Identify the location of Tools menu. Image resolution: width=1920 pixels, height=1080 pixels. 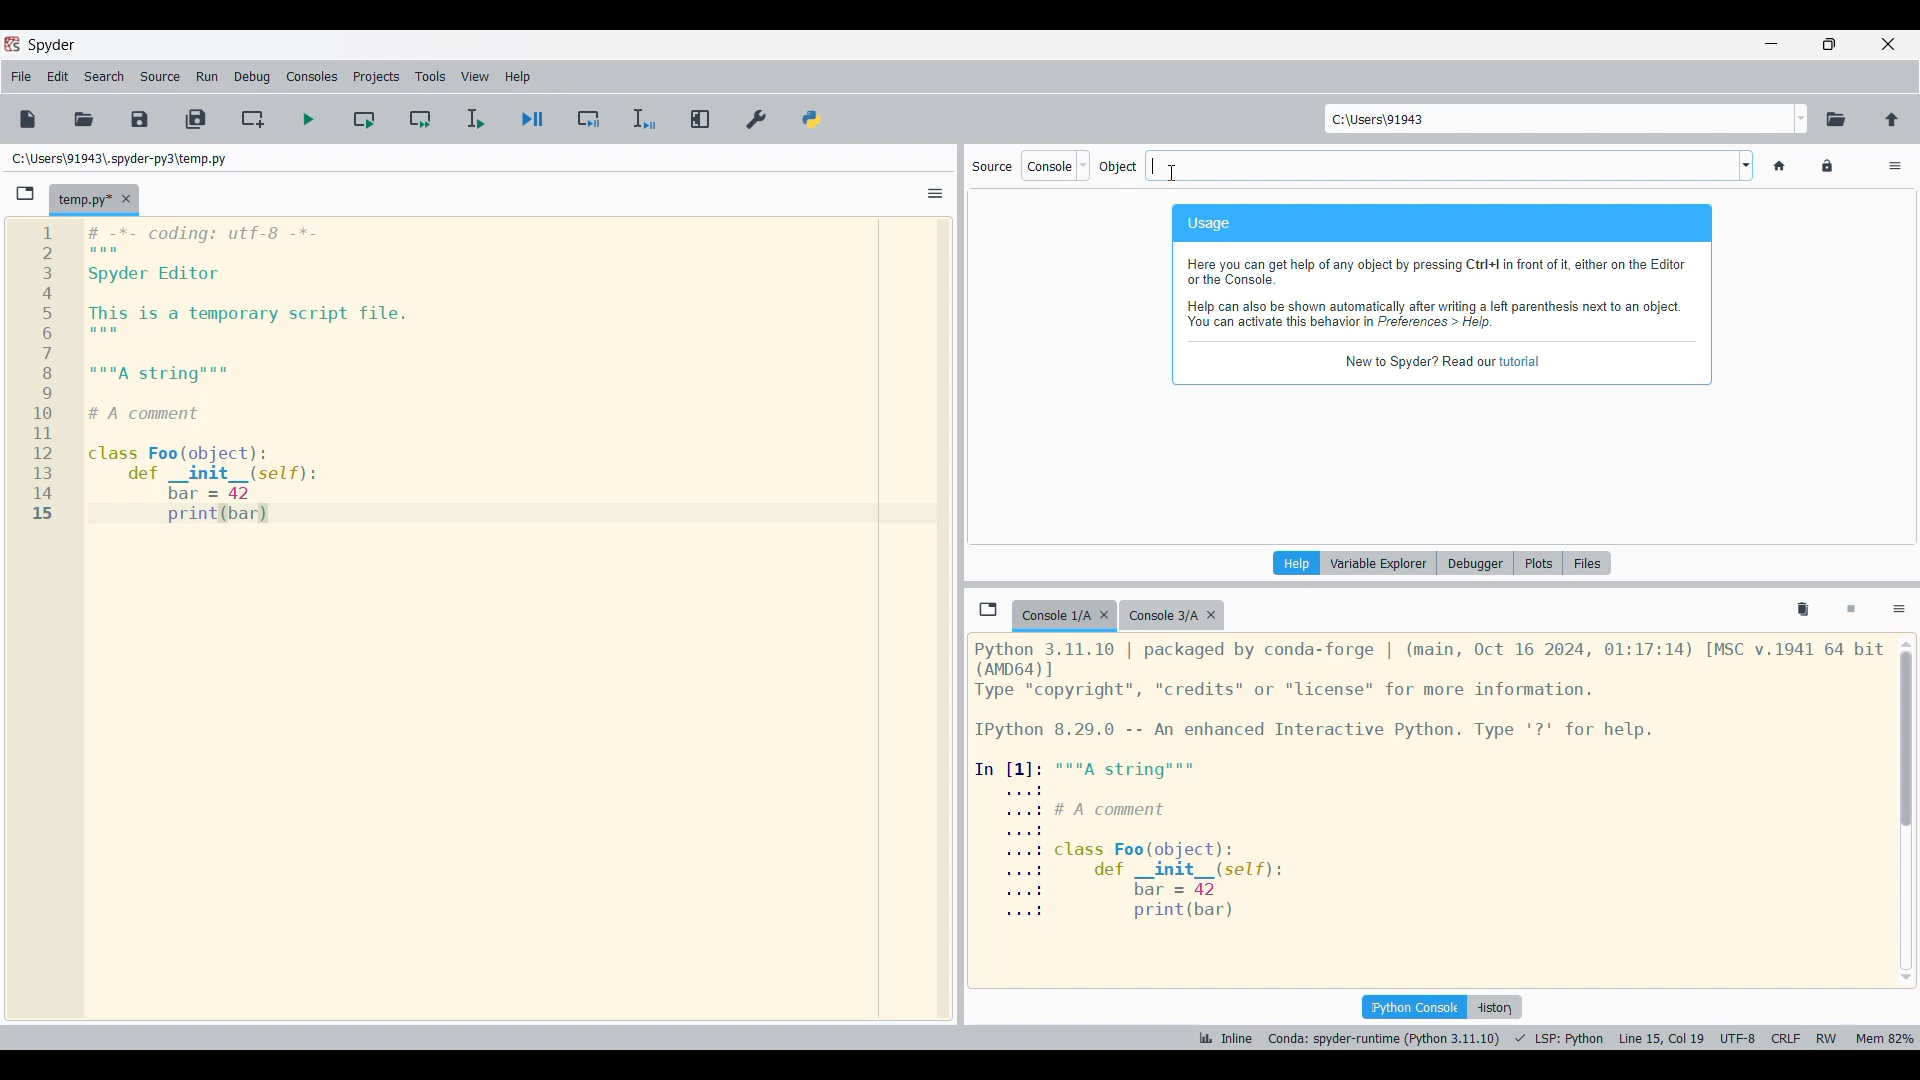
(430, 77).